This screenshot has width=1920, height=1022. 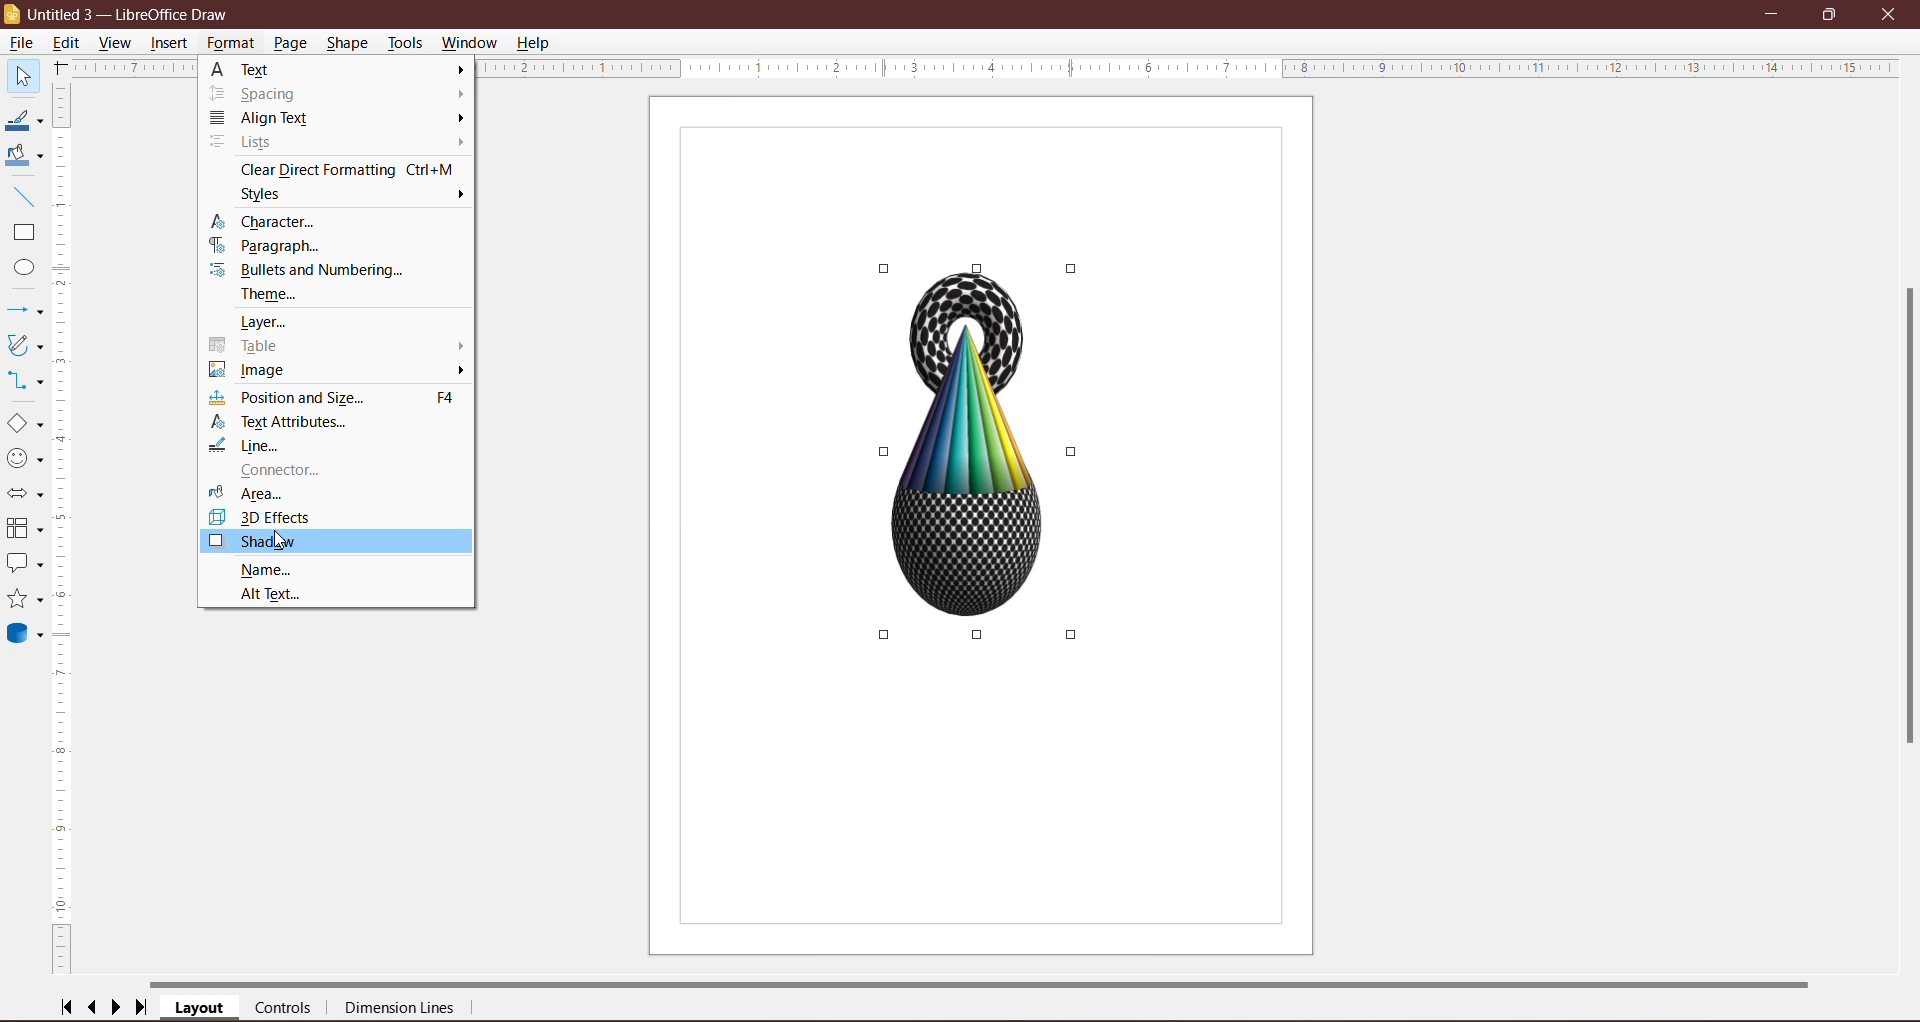 What do you see at coordinates (93, 1007) in the screenshot?
I see `Scroll to previous page` at bounding box center [93, 1007].